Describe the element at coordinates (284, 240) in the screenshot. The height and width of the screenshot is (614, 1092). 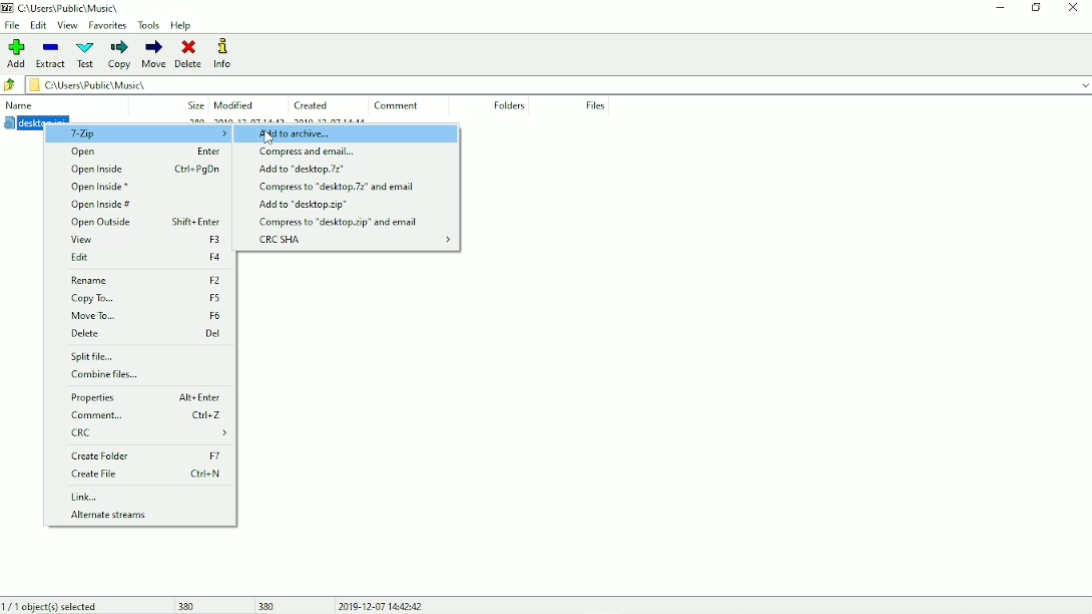
I see `CRC SHA` at that location.